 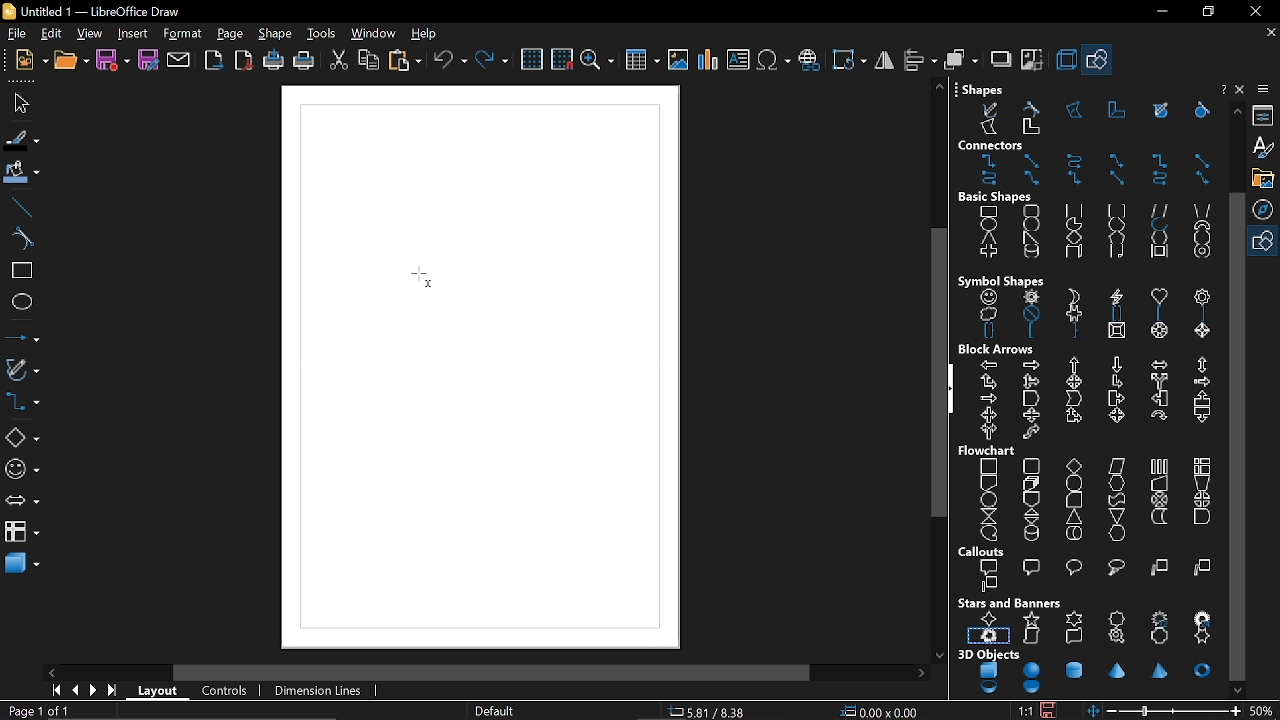 I want to click on page, so click(x=230, y=34).